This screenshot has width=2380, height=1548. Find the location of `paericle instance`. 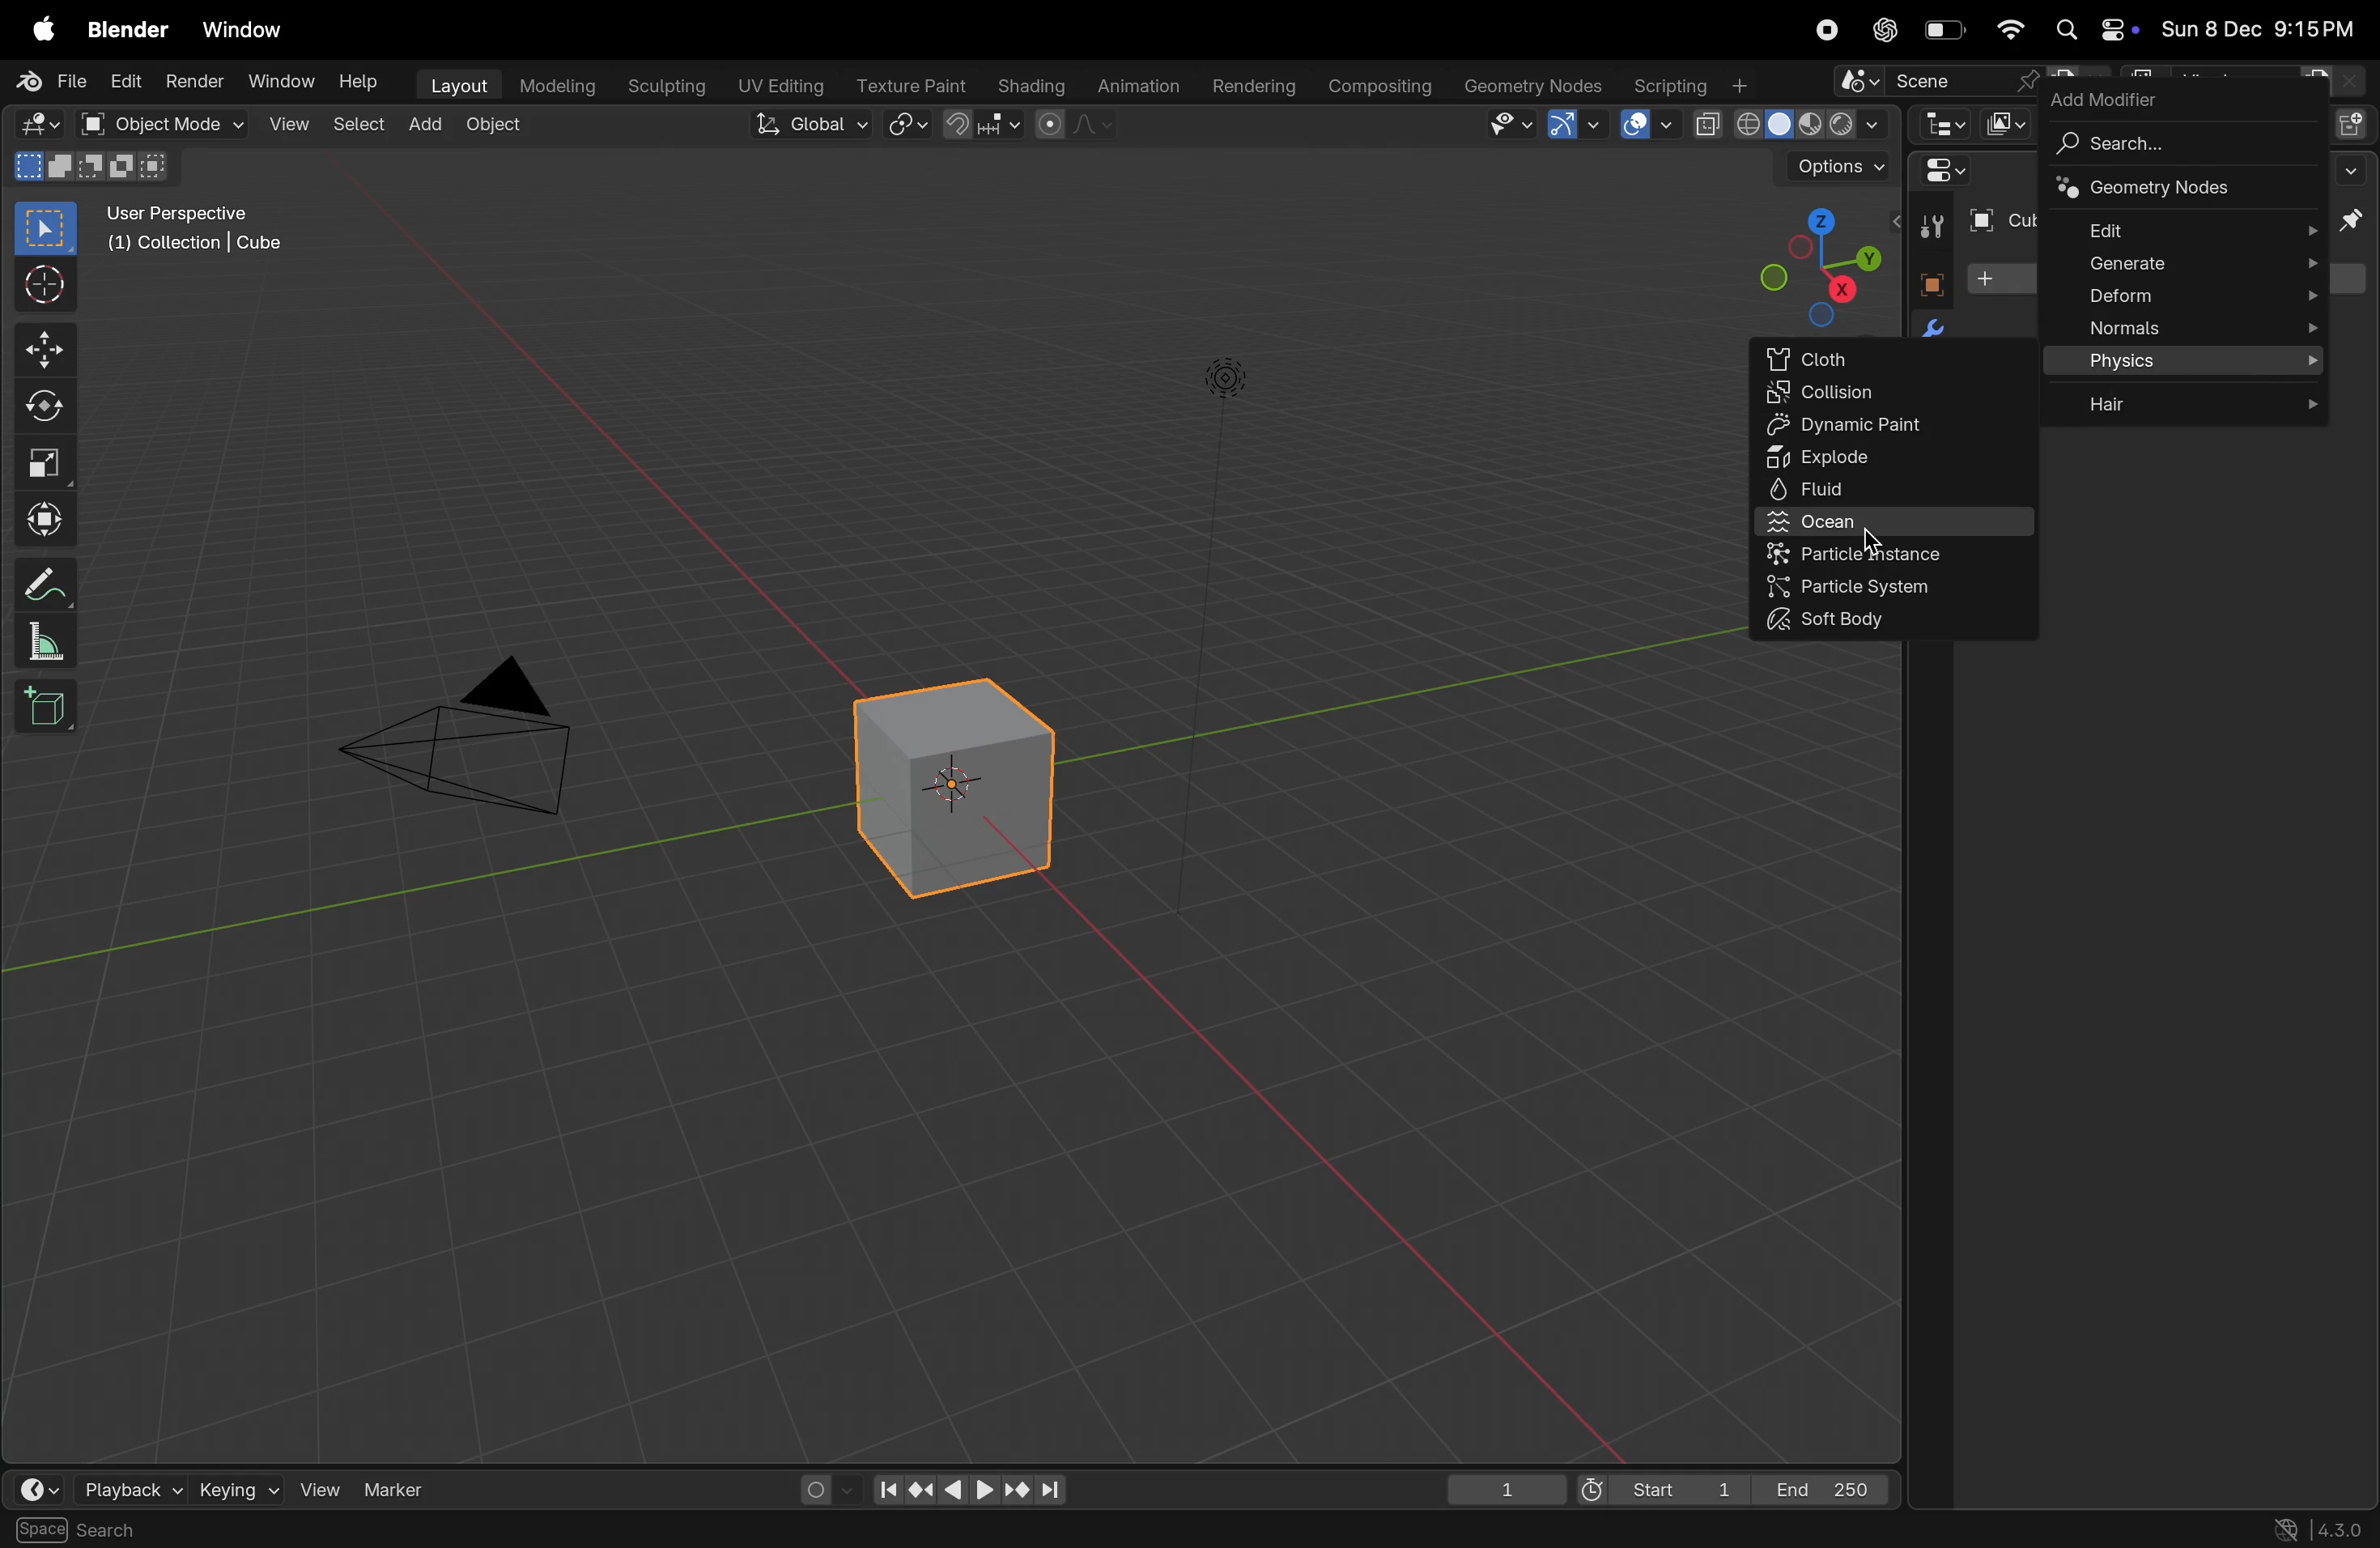

paericle instance is located at coordinates (1899, 555).